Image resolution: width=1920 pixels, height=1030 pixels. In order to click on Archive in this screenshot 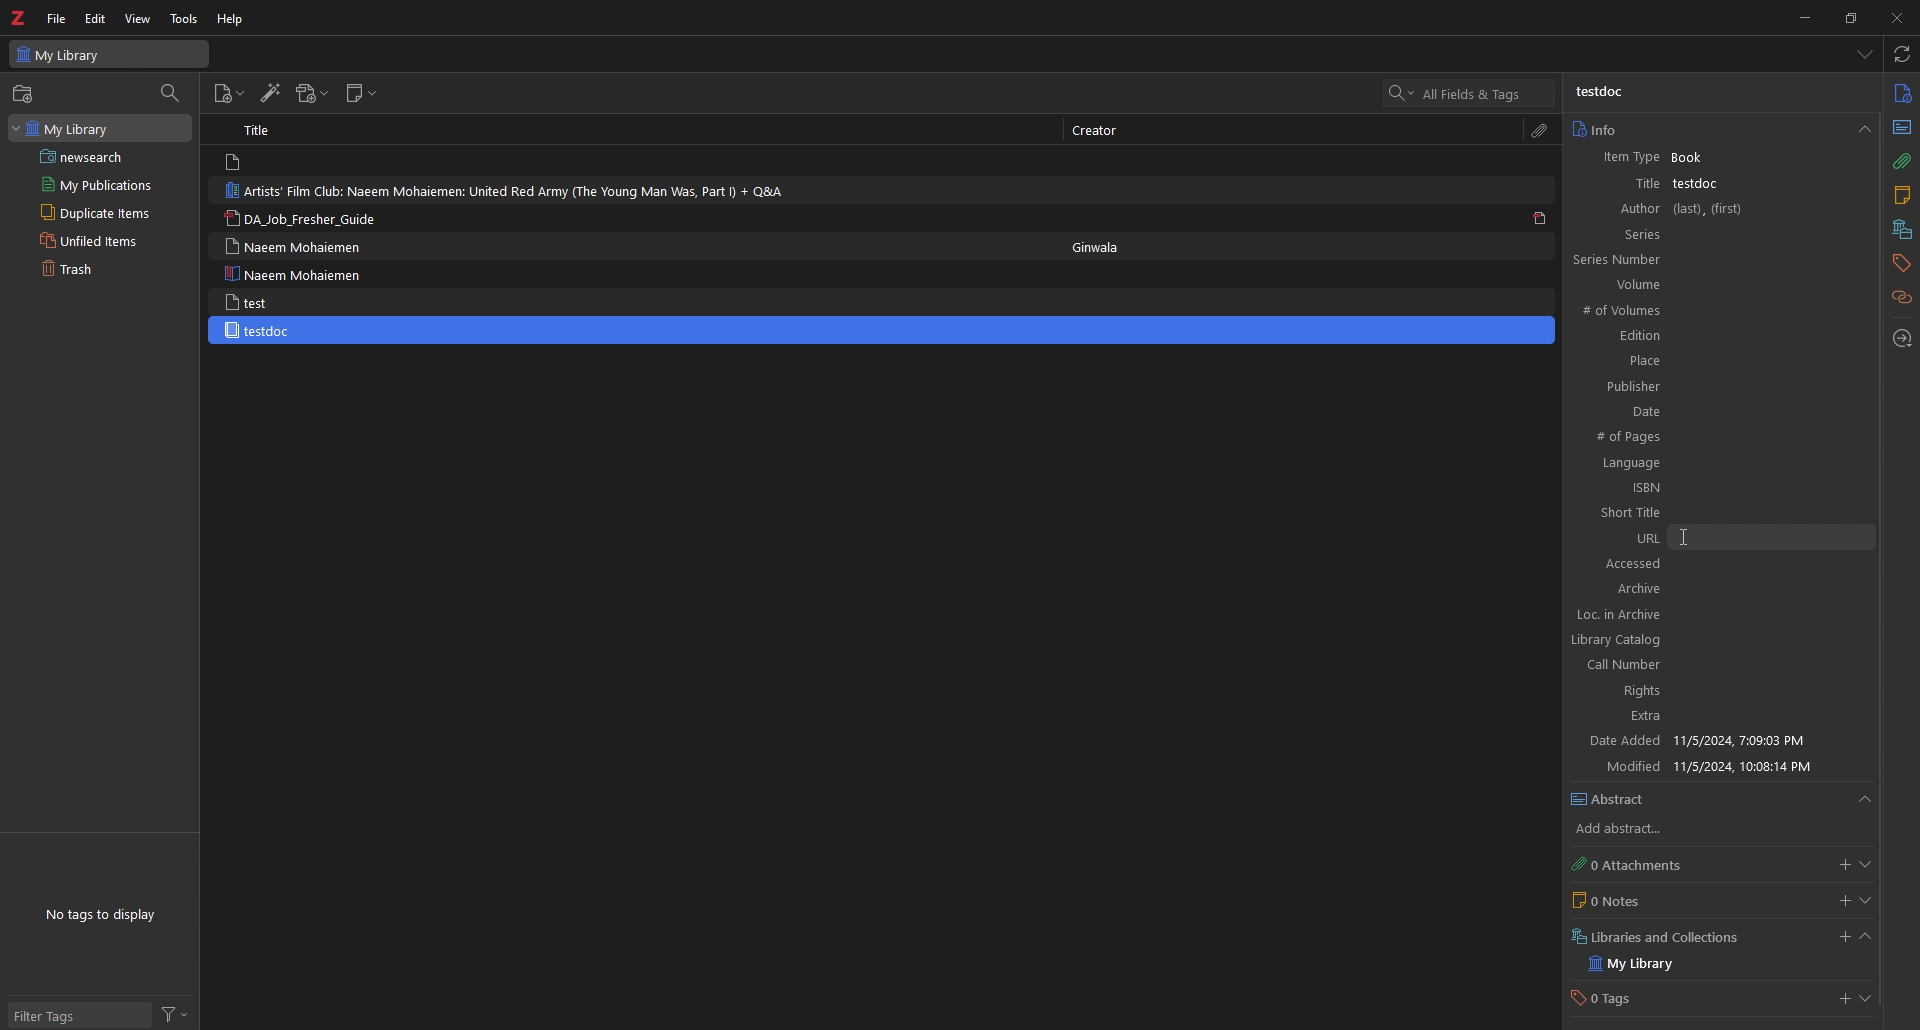, I will do `click(1611, 590)`.